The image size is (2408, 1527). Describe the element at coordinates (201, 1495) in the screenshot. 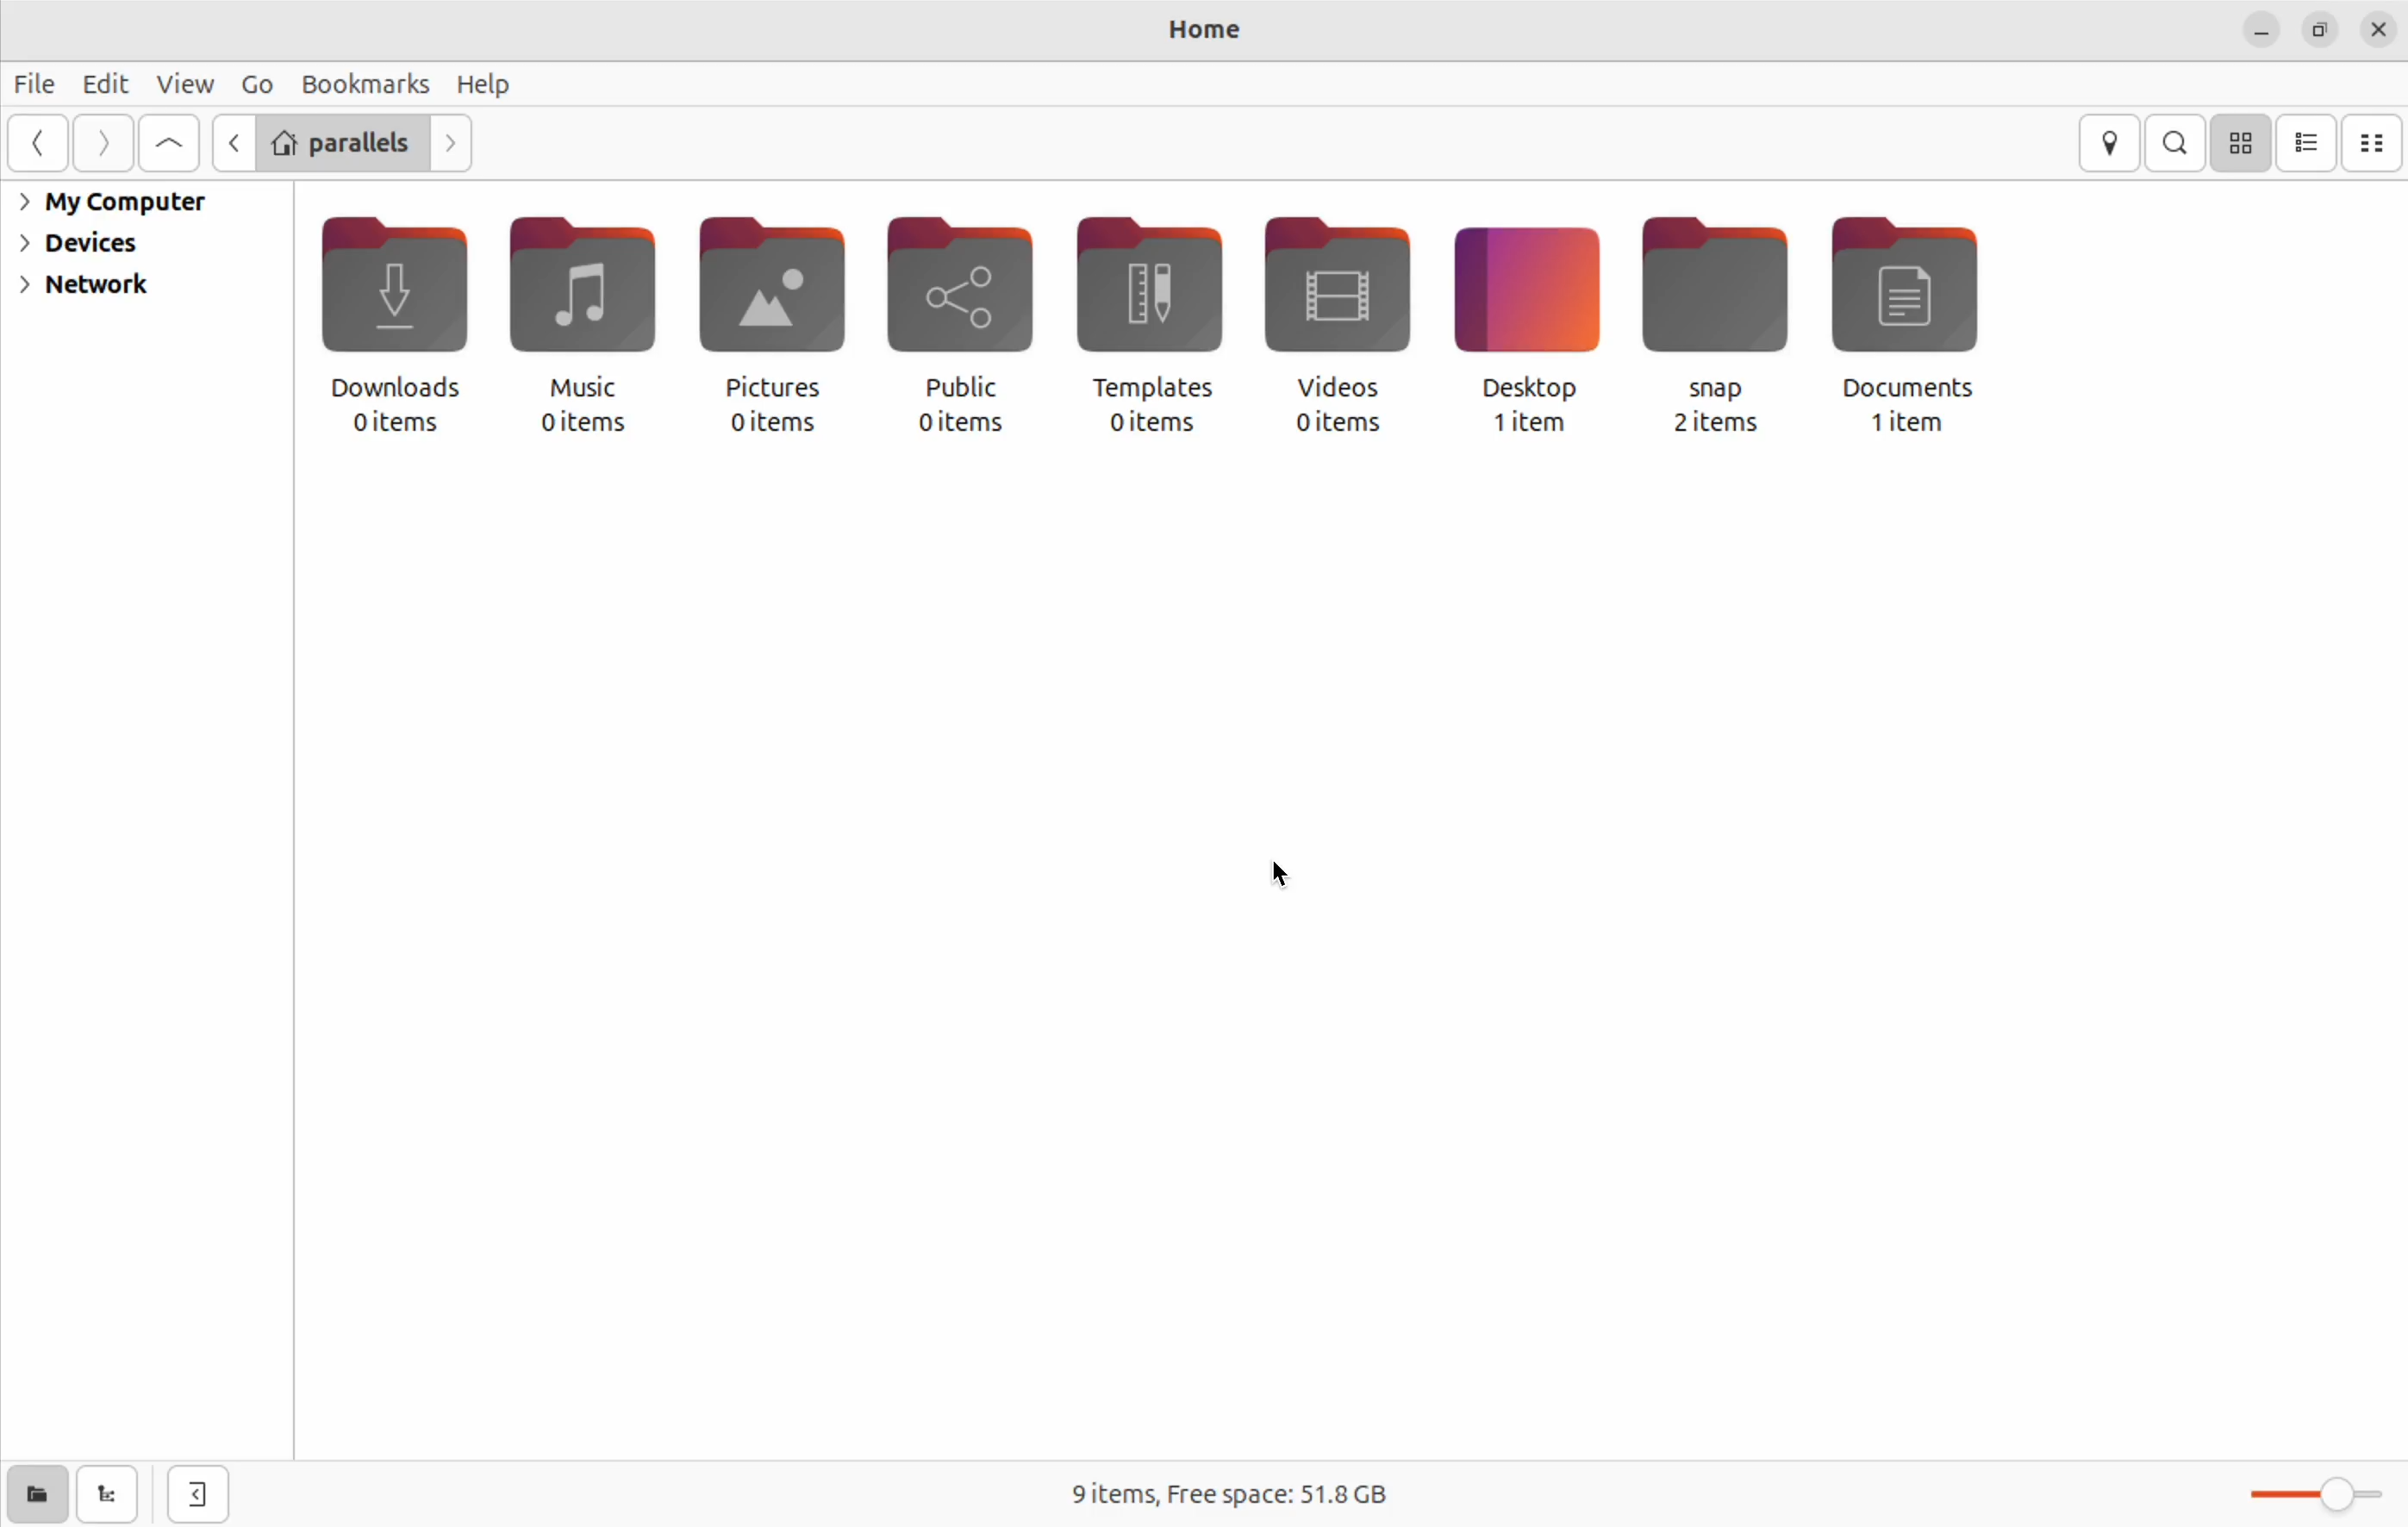

I see `hide side bar` at that location.